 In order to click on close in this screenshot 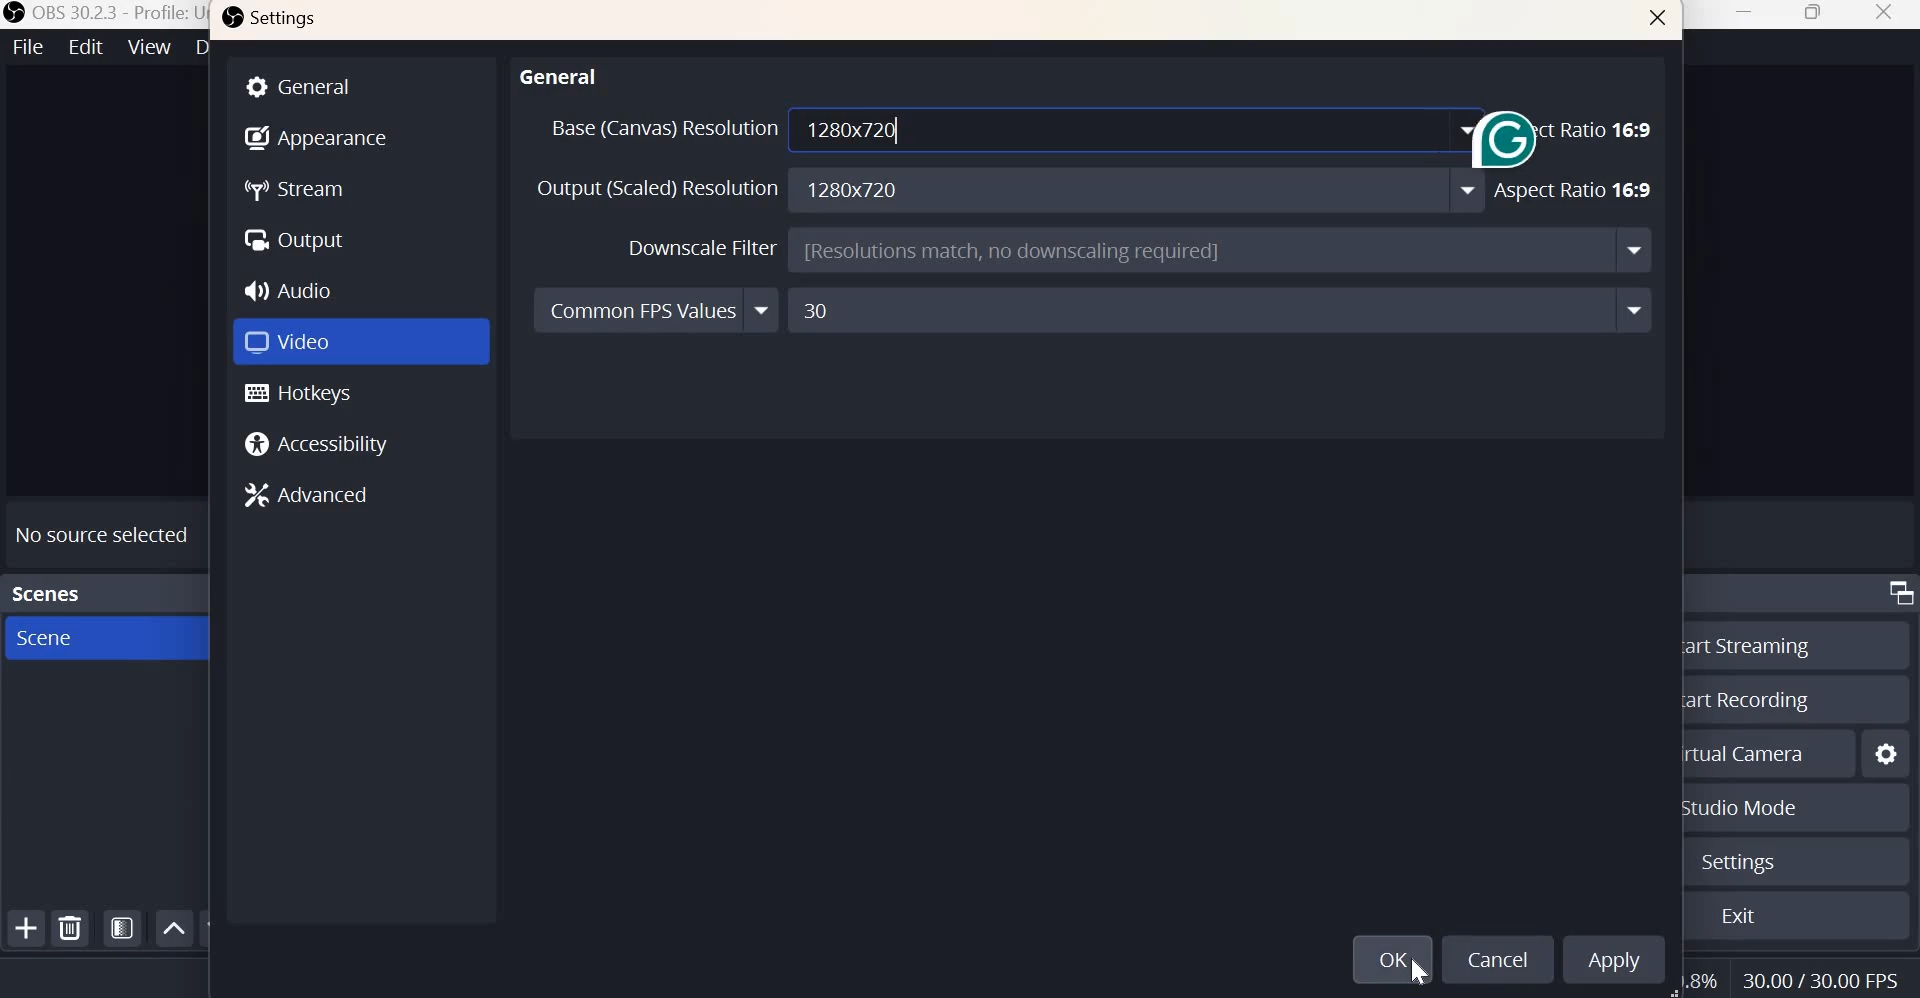, I will do `click(1659, 21)`.